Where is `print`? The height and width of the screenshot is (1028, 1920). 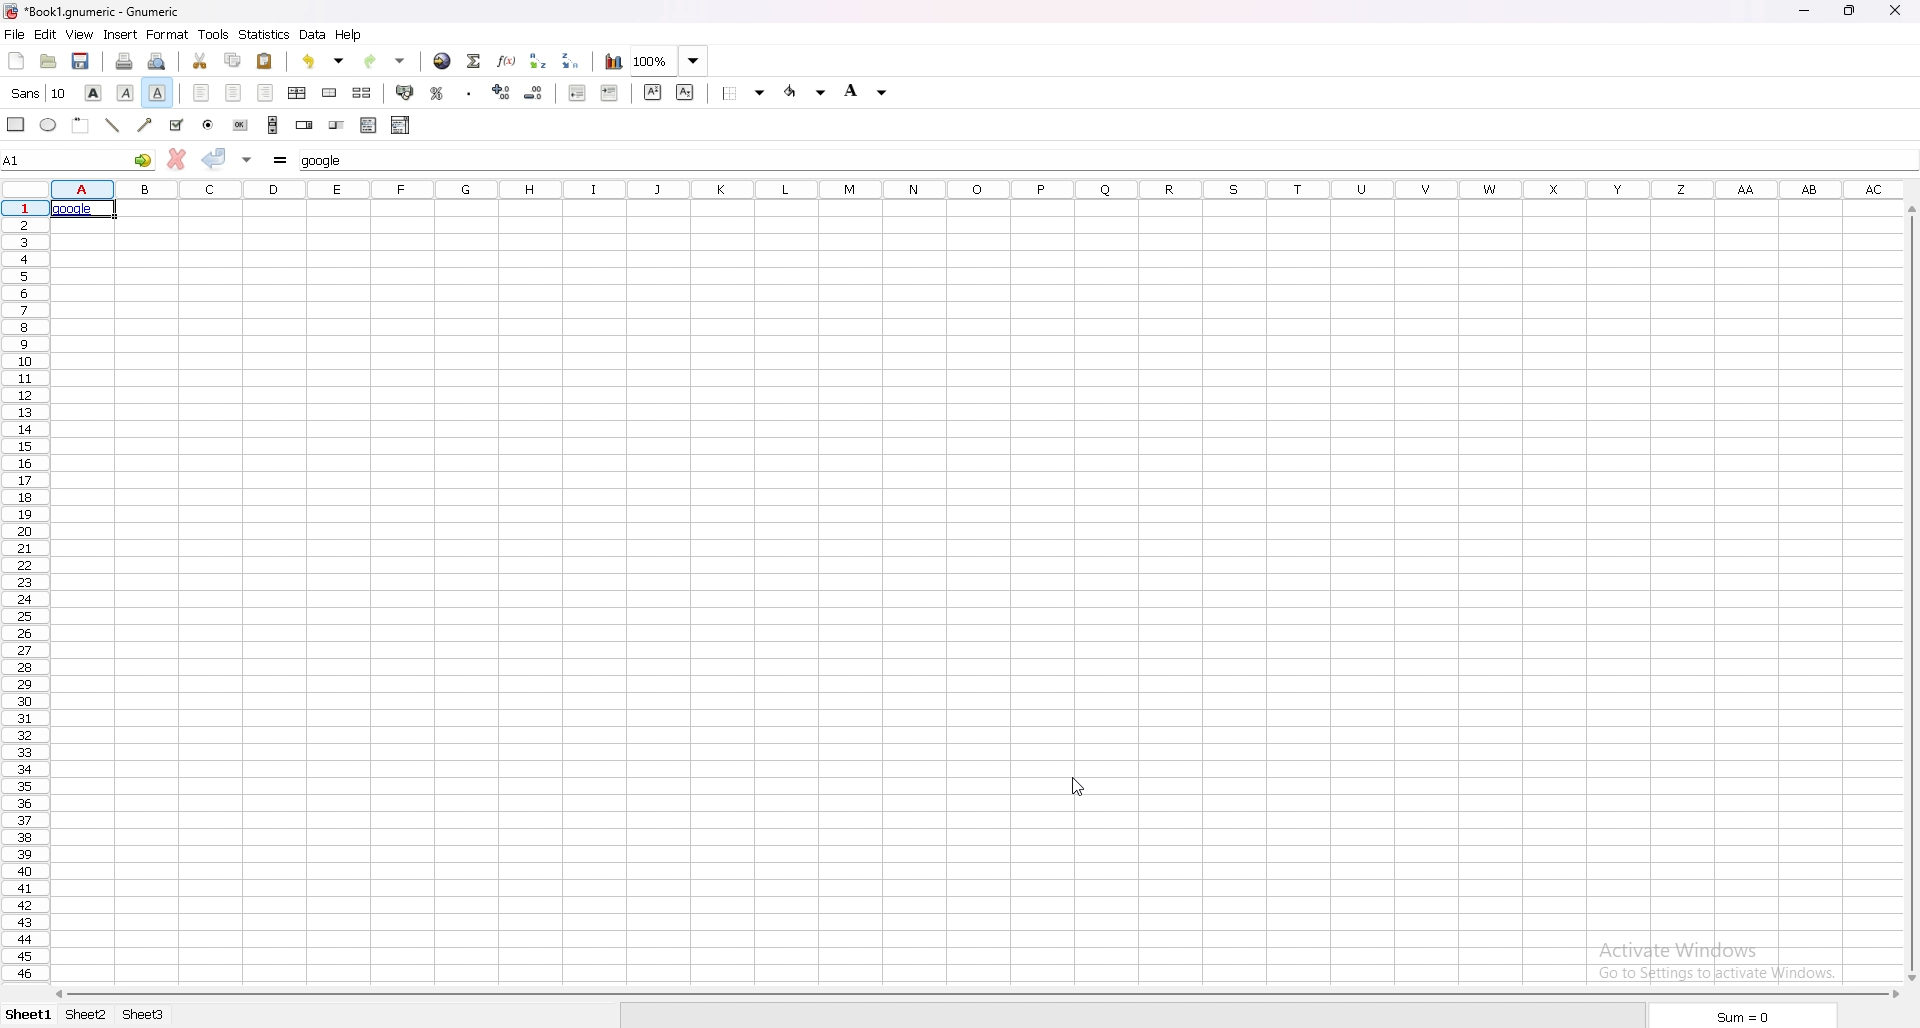
print is located at coordinates (124, 61).